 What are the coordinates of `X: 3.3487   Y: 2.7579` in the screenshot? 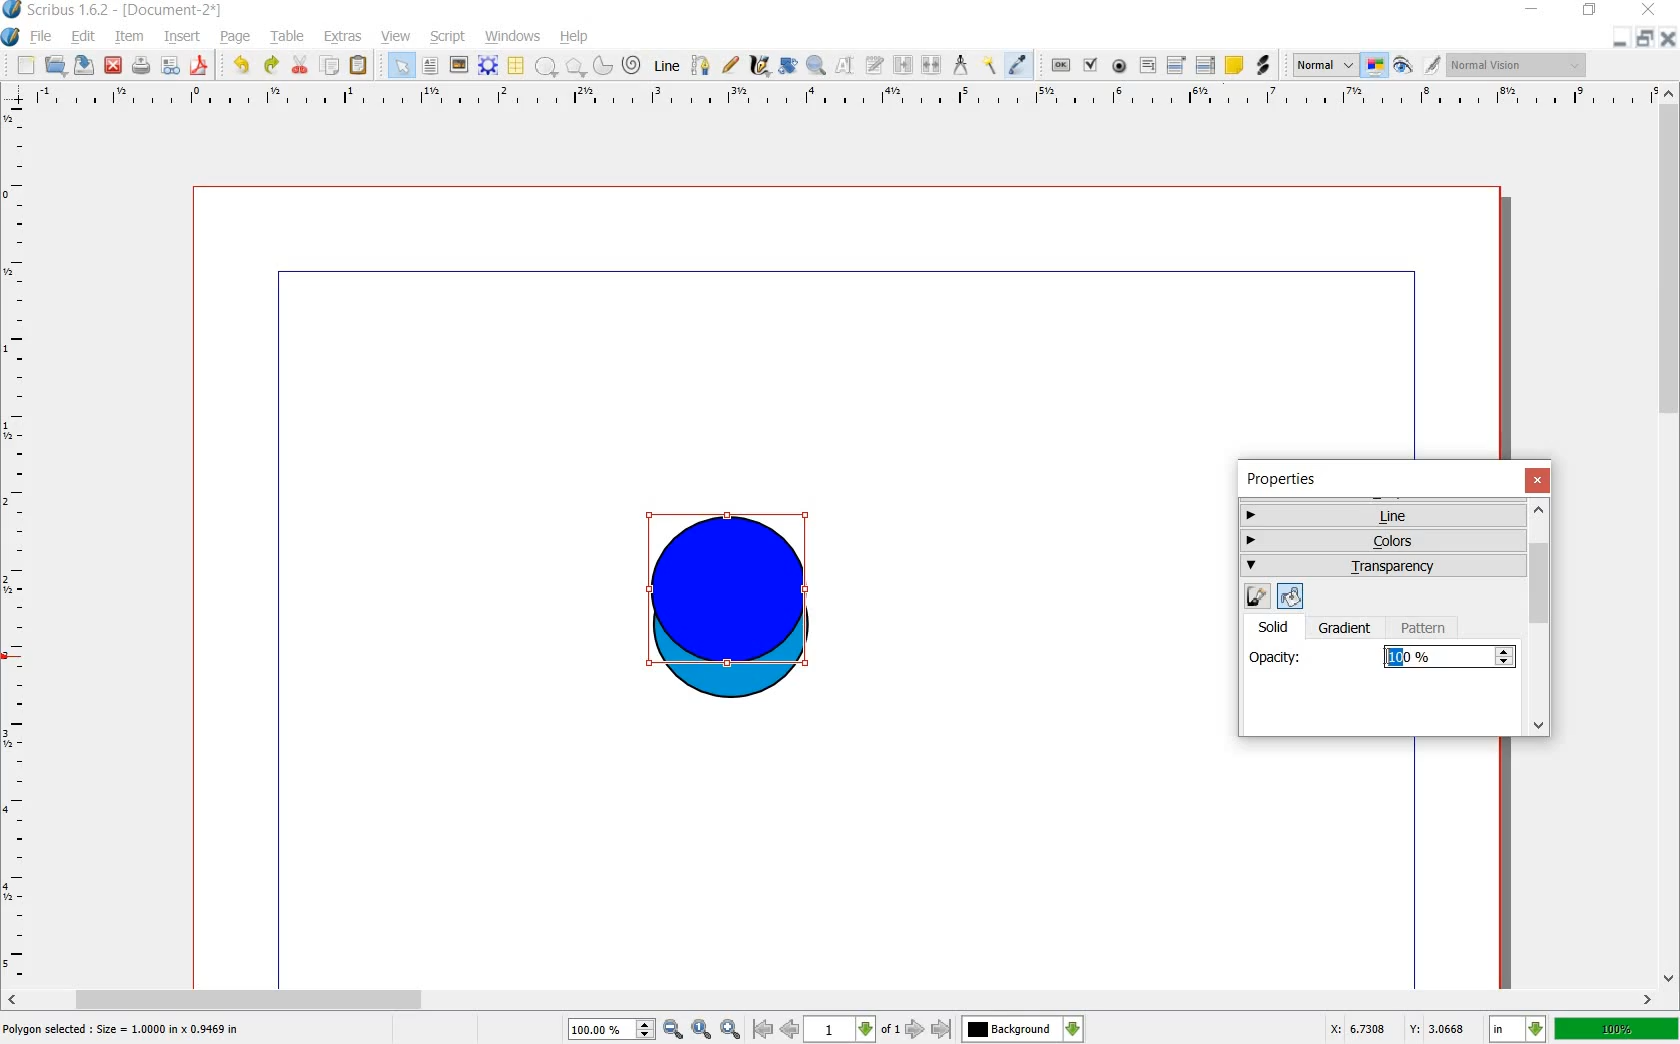 It's located at (1398, 1028).